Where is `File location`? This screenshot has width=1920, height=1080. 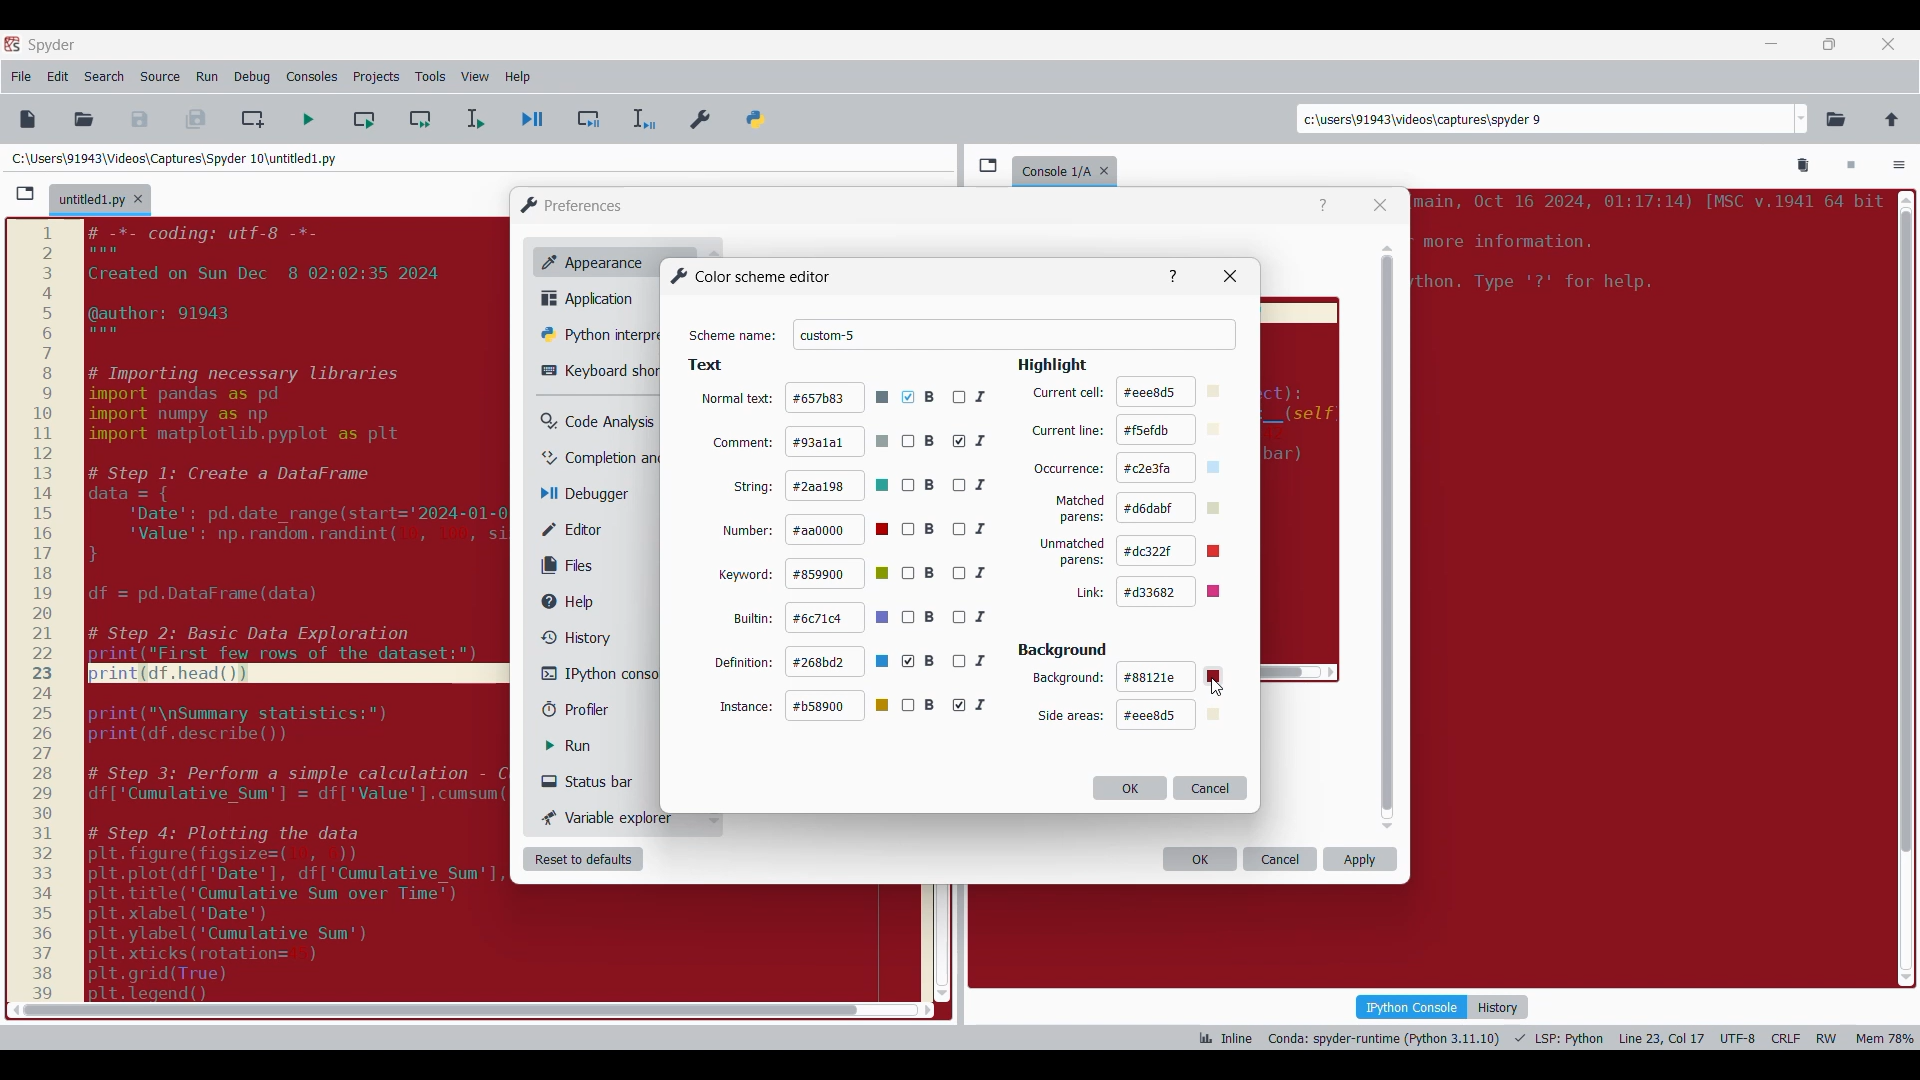 File location is located at coordinates (174, 158).